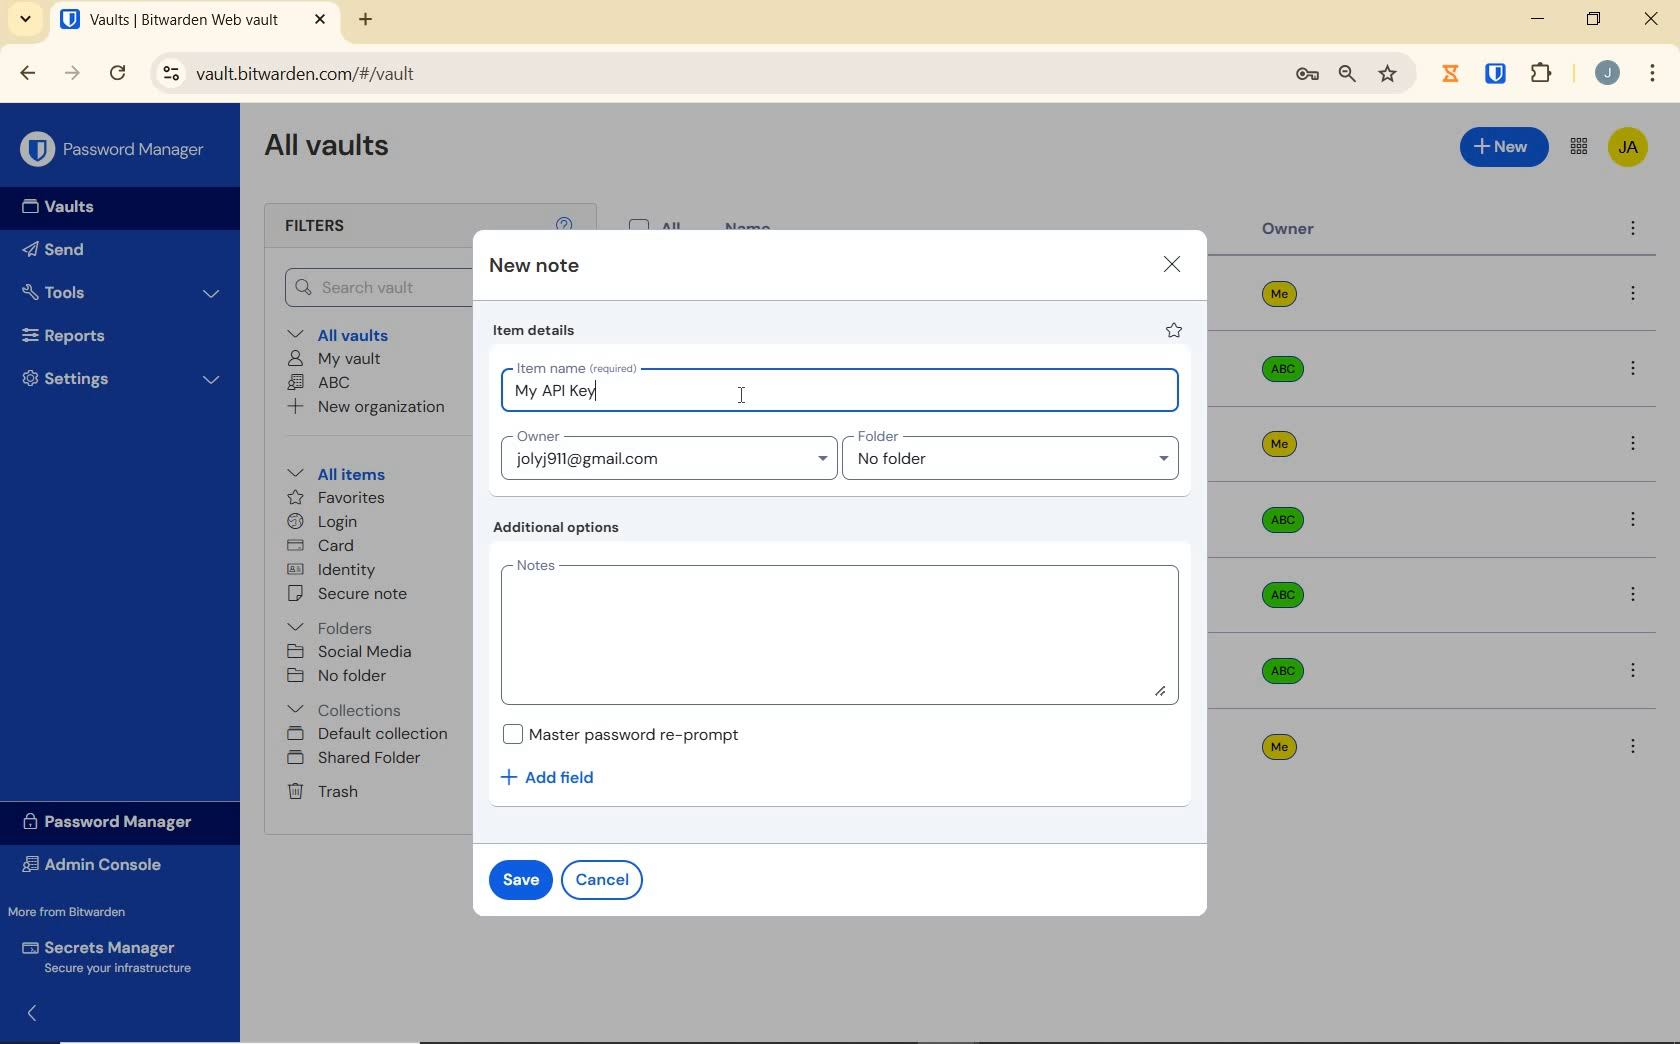  I want to click on shared folder, so click(357, 759).